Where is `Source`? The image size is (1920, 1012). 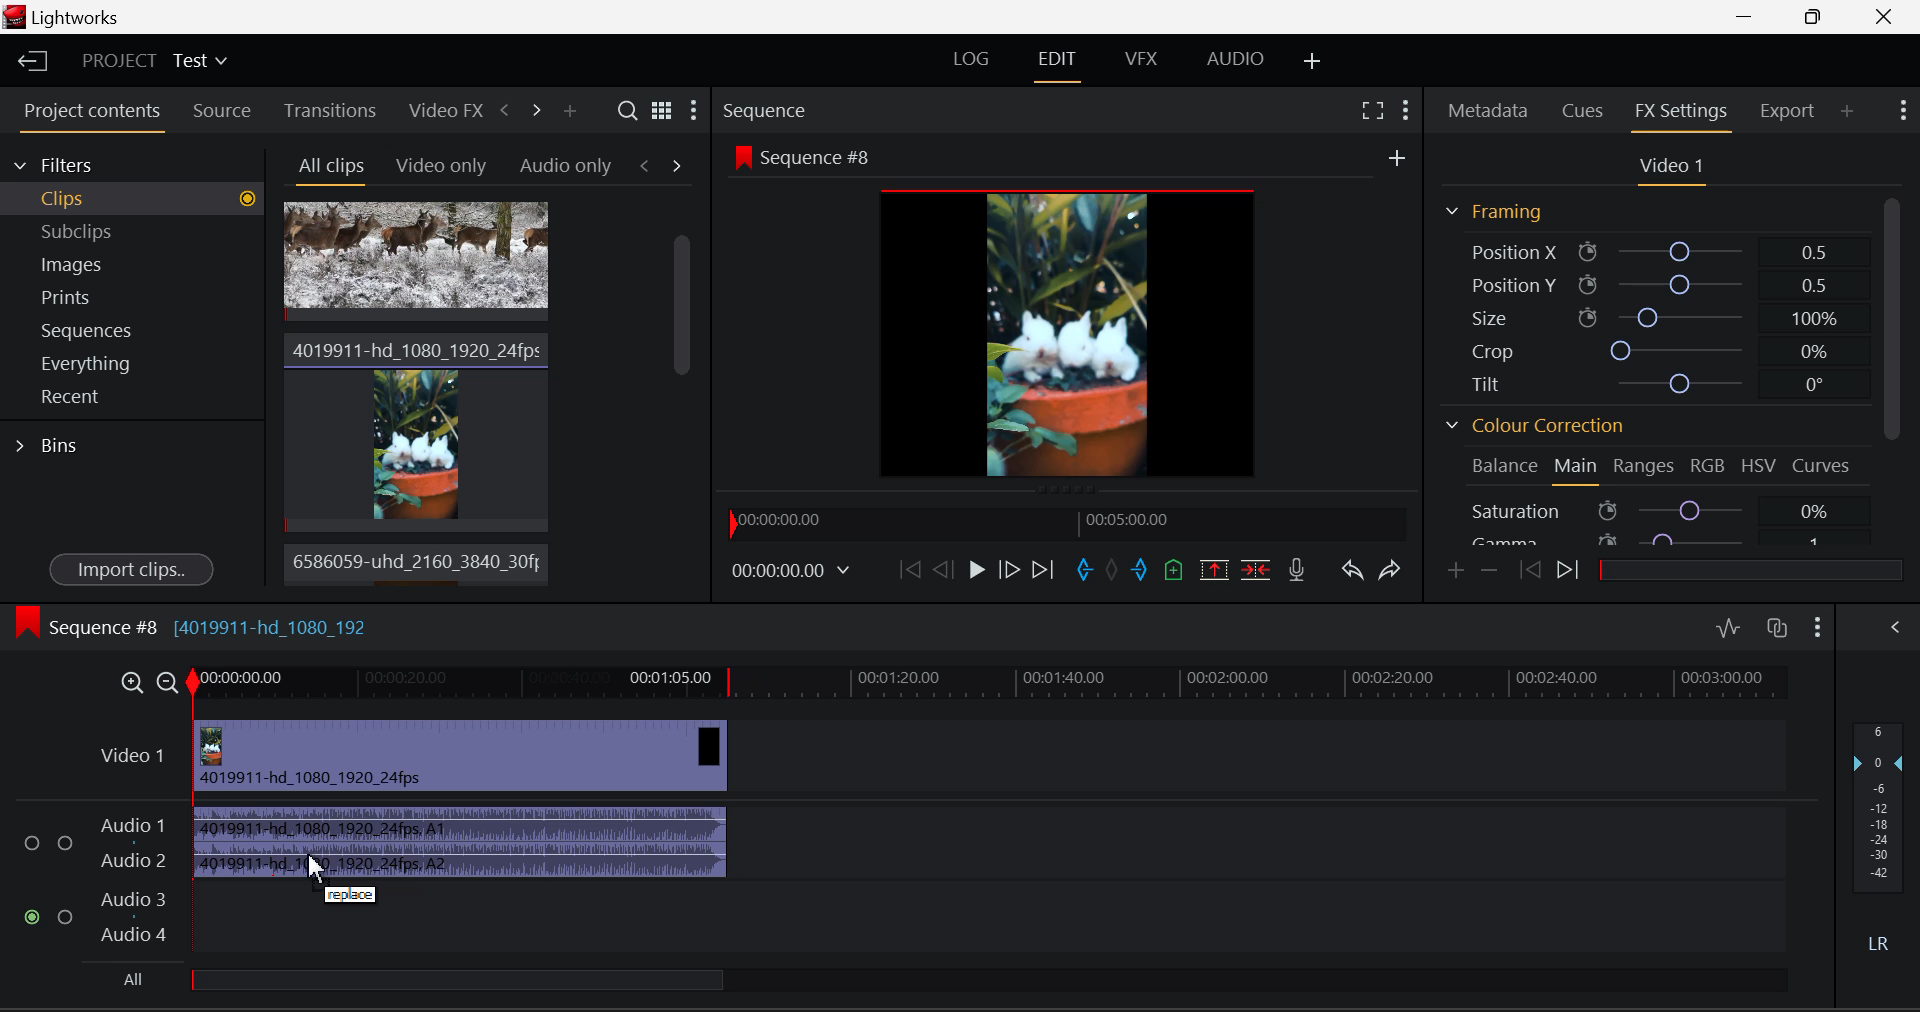
Source is located at coordinates (222, 113).